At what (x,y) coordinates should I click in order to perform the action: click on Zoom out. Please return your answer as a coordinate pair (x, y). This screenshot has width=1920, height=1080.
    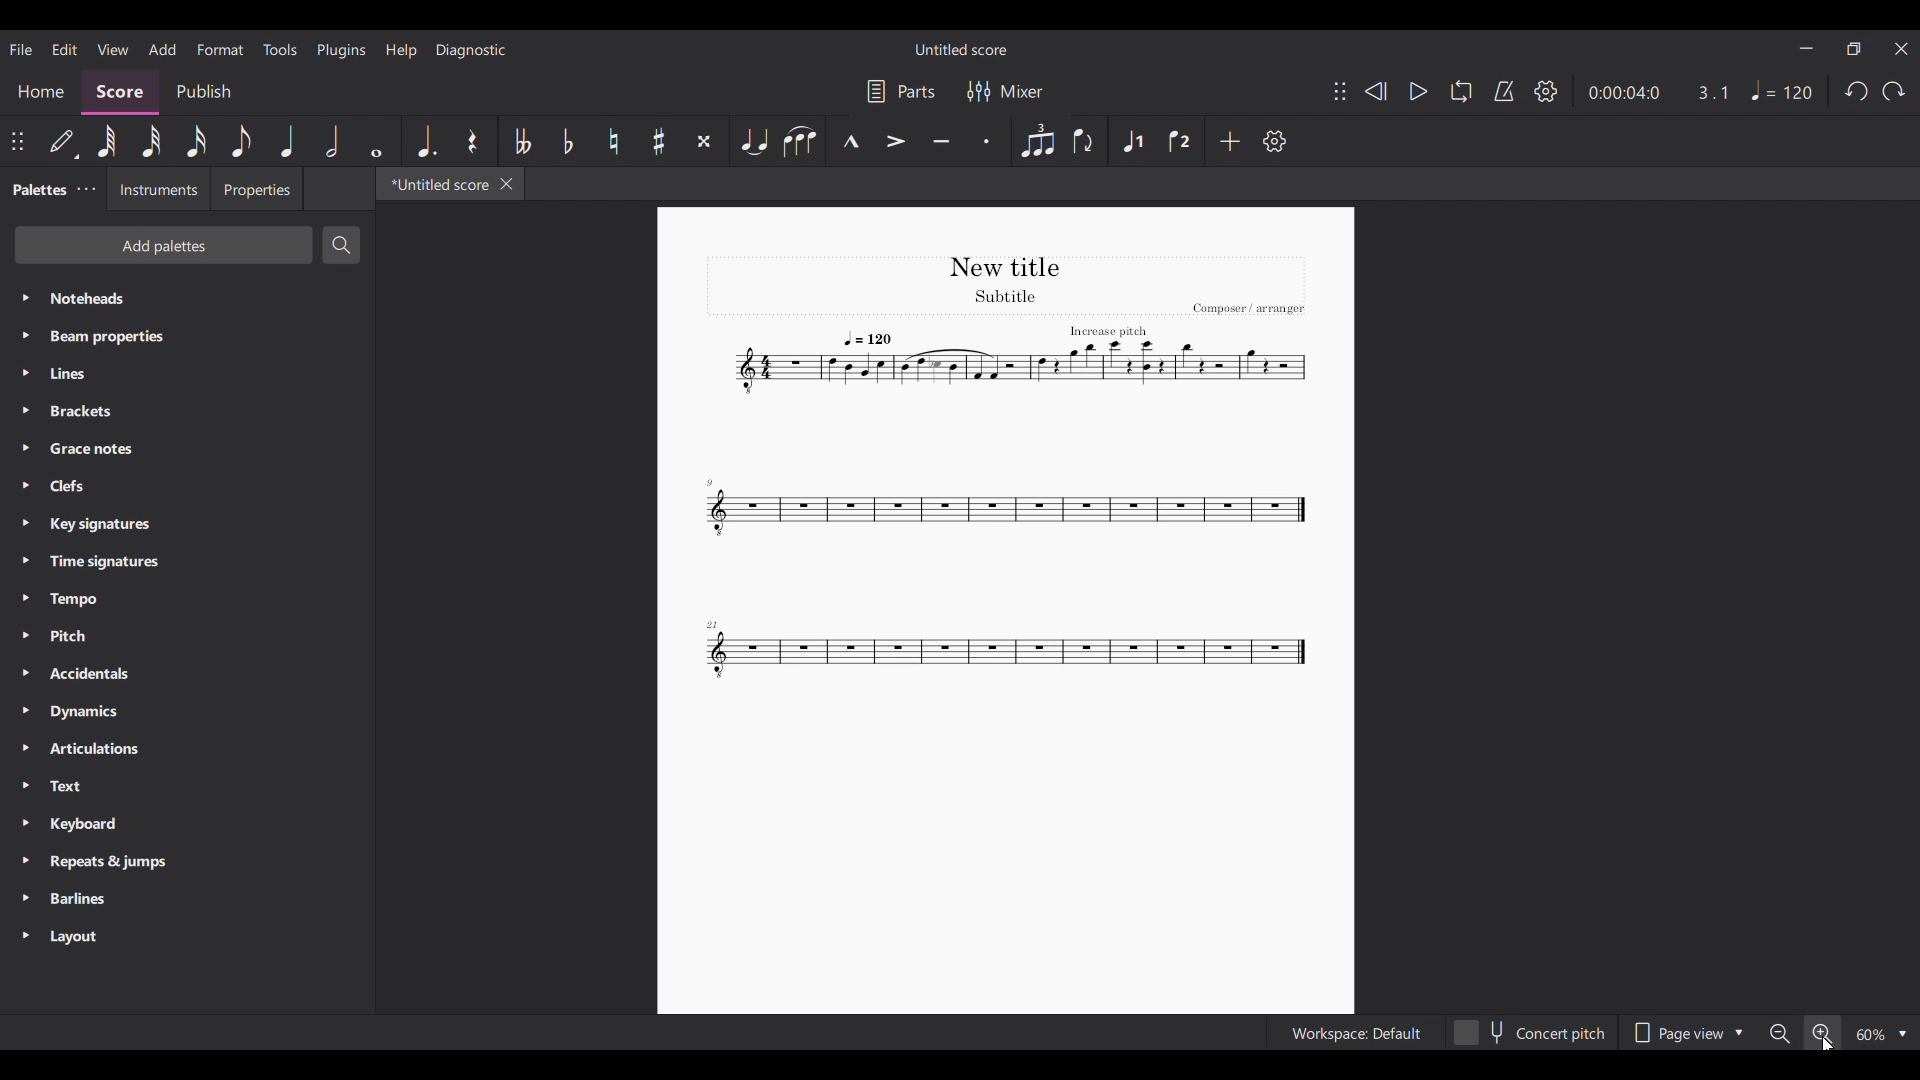
    Looking at the image, I should click on (1778, 1034).